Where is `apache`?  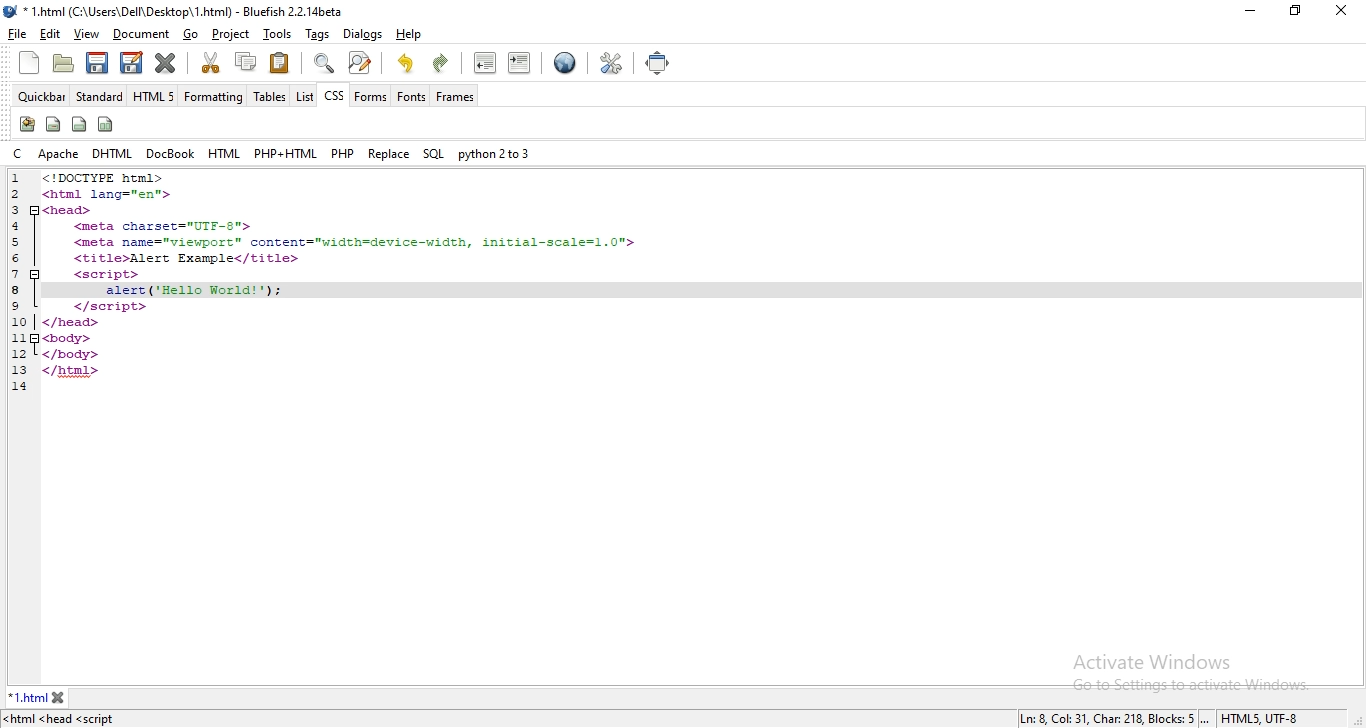
apache is located at coordinates (57, 152).